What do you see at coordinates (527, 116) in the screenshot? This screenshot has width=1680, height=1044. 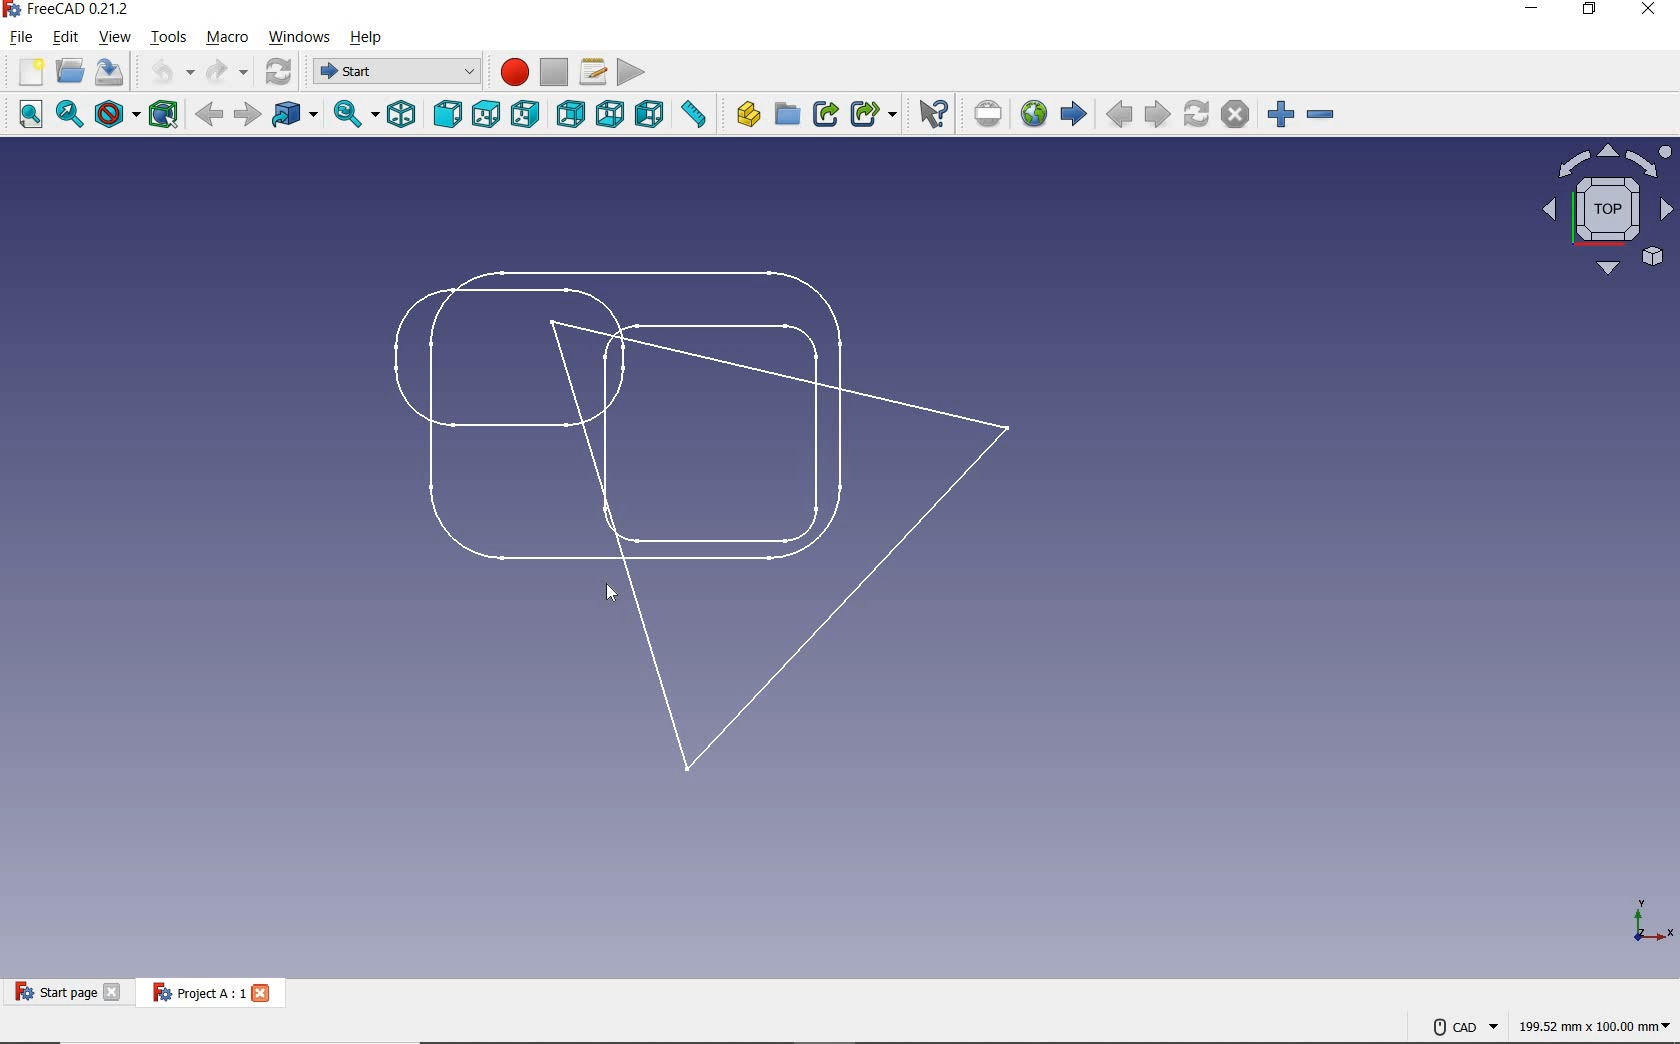 I see `RIGHT` at bounding box center [527, 116].